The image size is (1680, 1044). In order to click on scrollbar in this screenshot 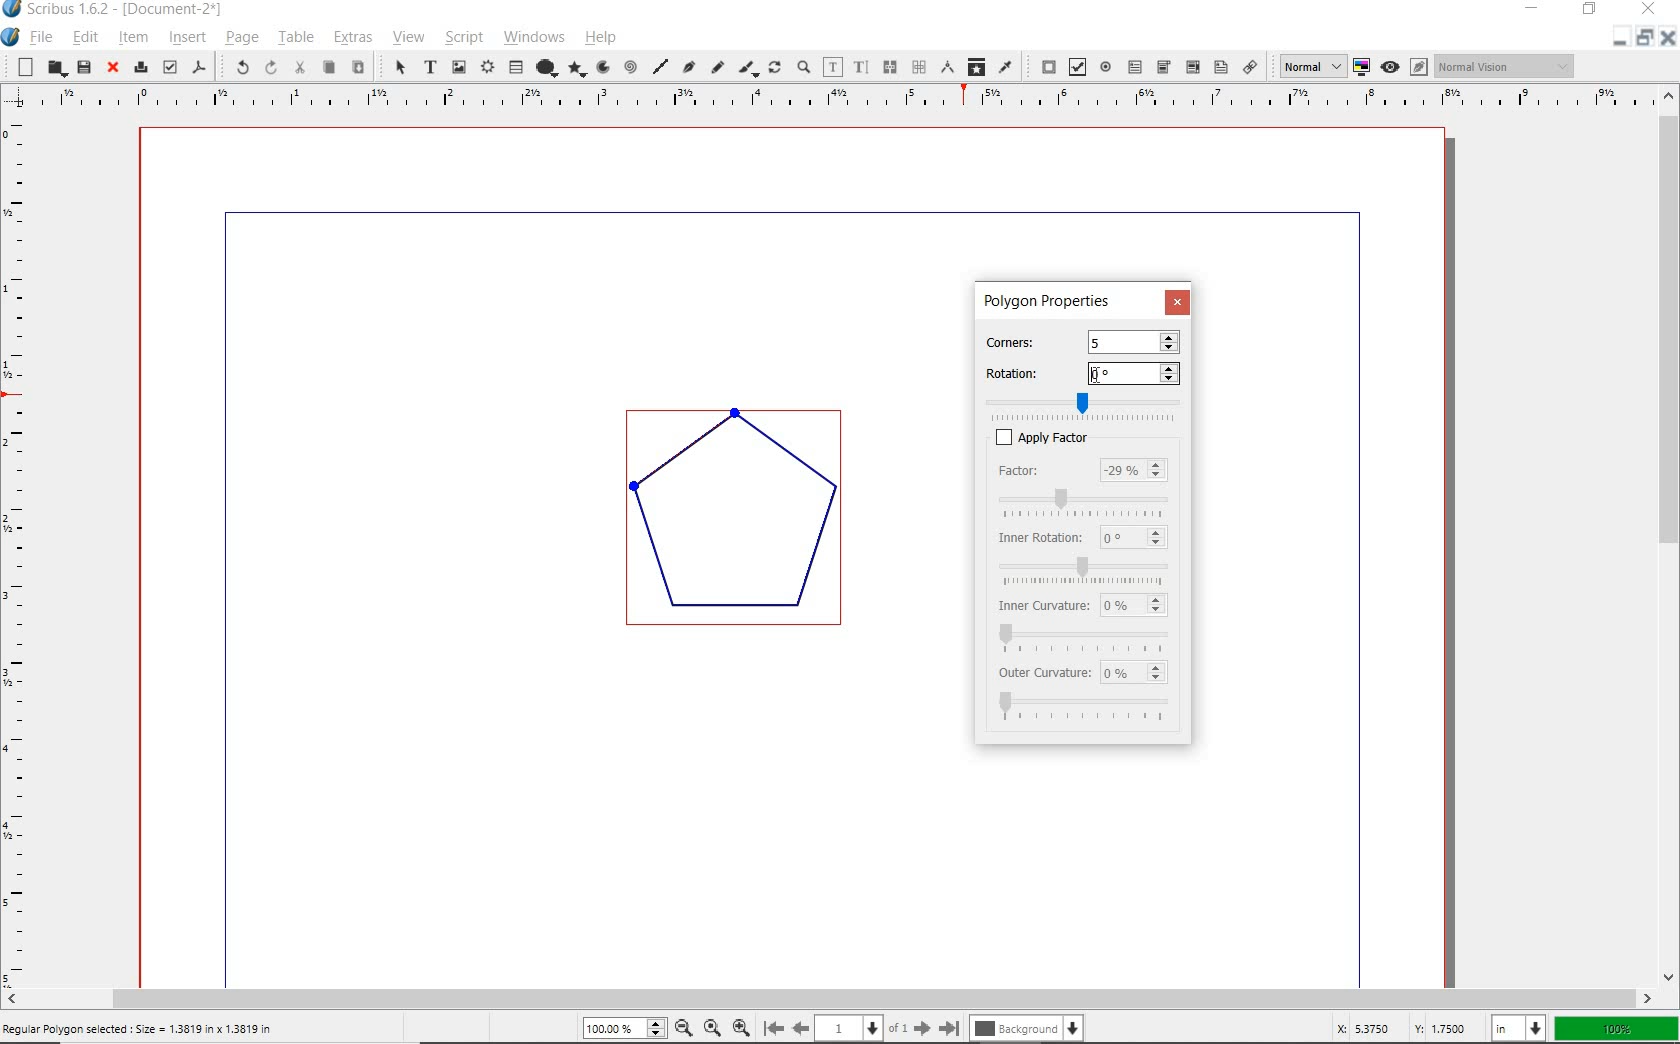, I will do `click(828, 999)`.